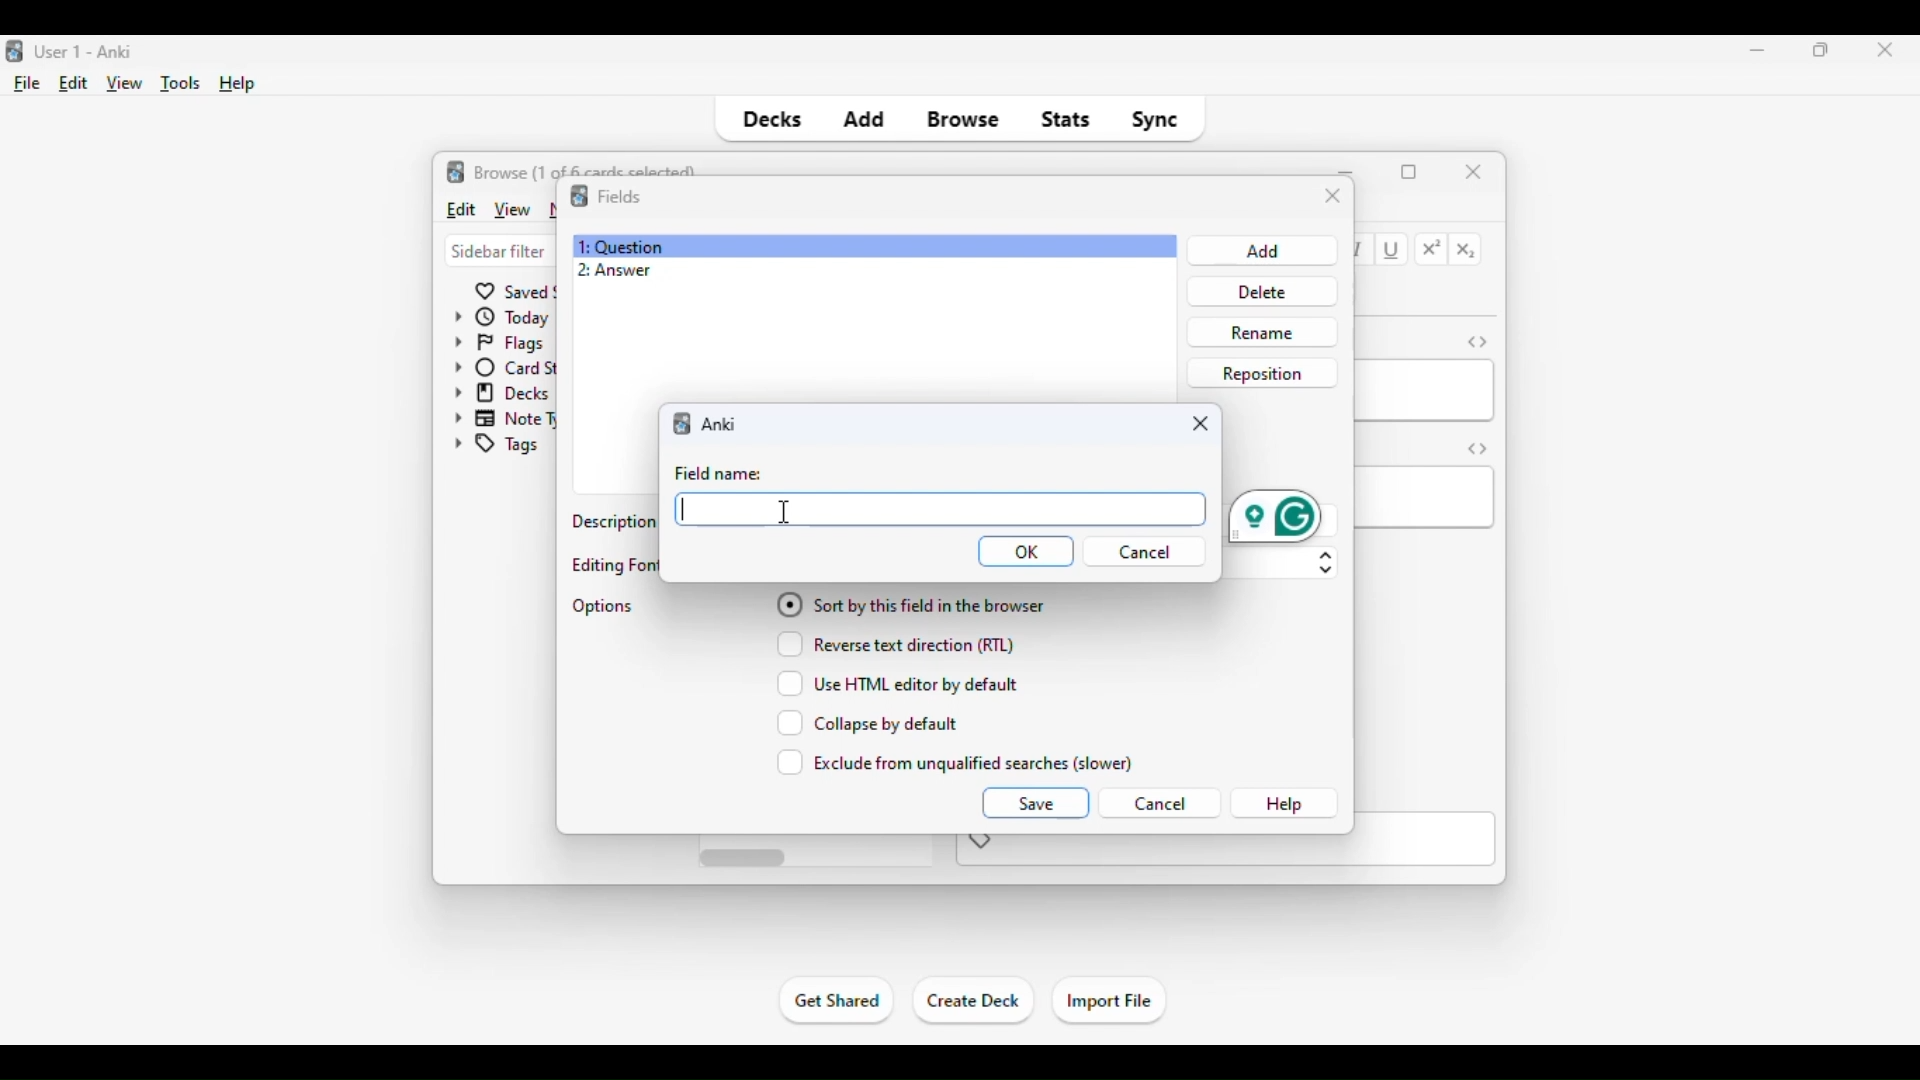 This screenshot has height=1080, width=1920. Describe the element at coordinates (684, 423) in the screenshot. I see `anki` at that location.